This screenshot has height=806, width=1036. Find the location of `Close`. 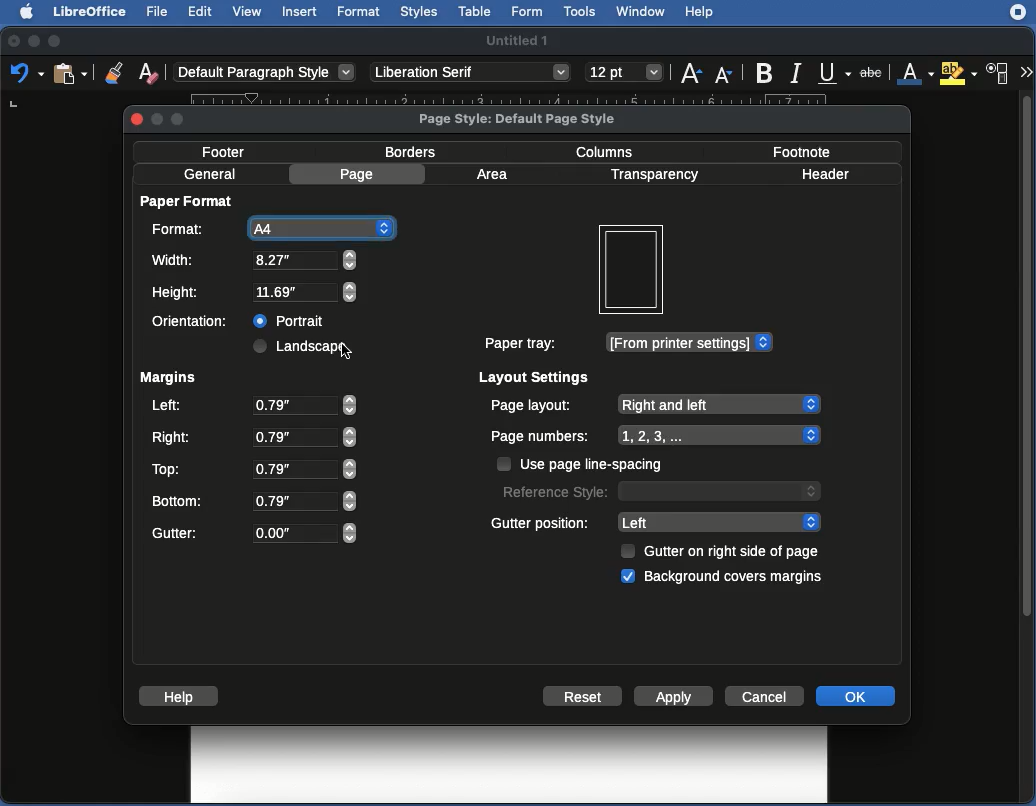

Close is located at coordinates (12, 39).